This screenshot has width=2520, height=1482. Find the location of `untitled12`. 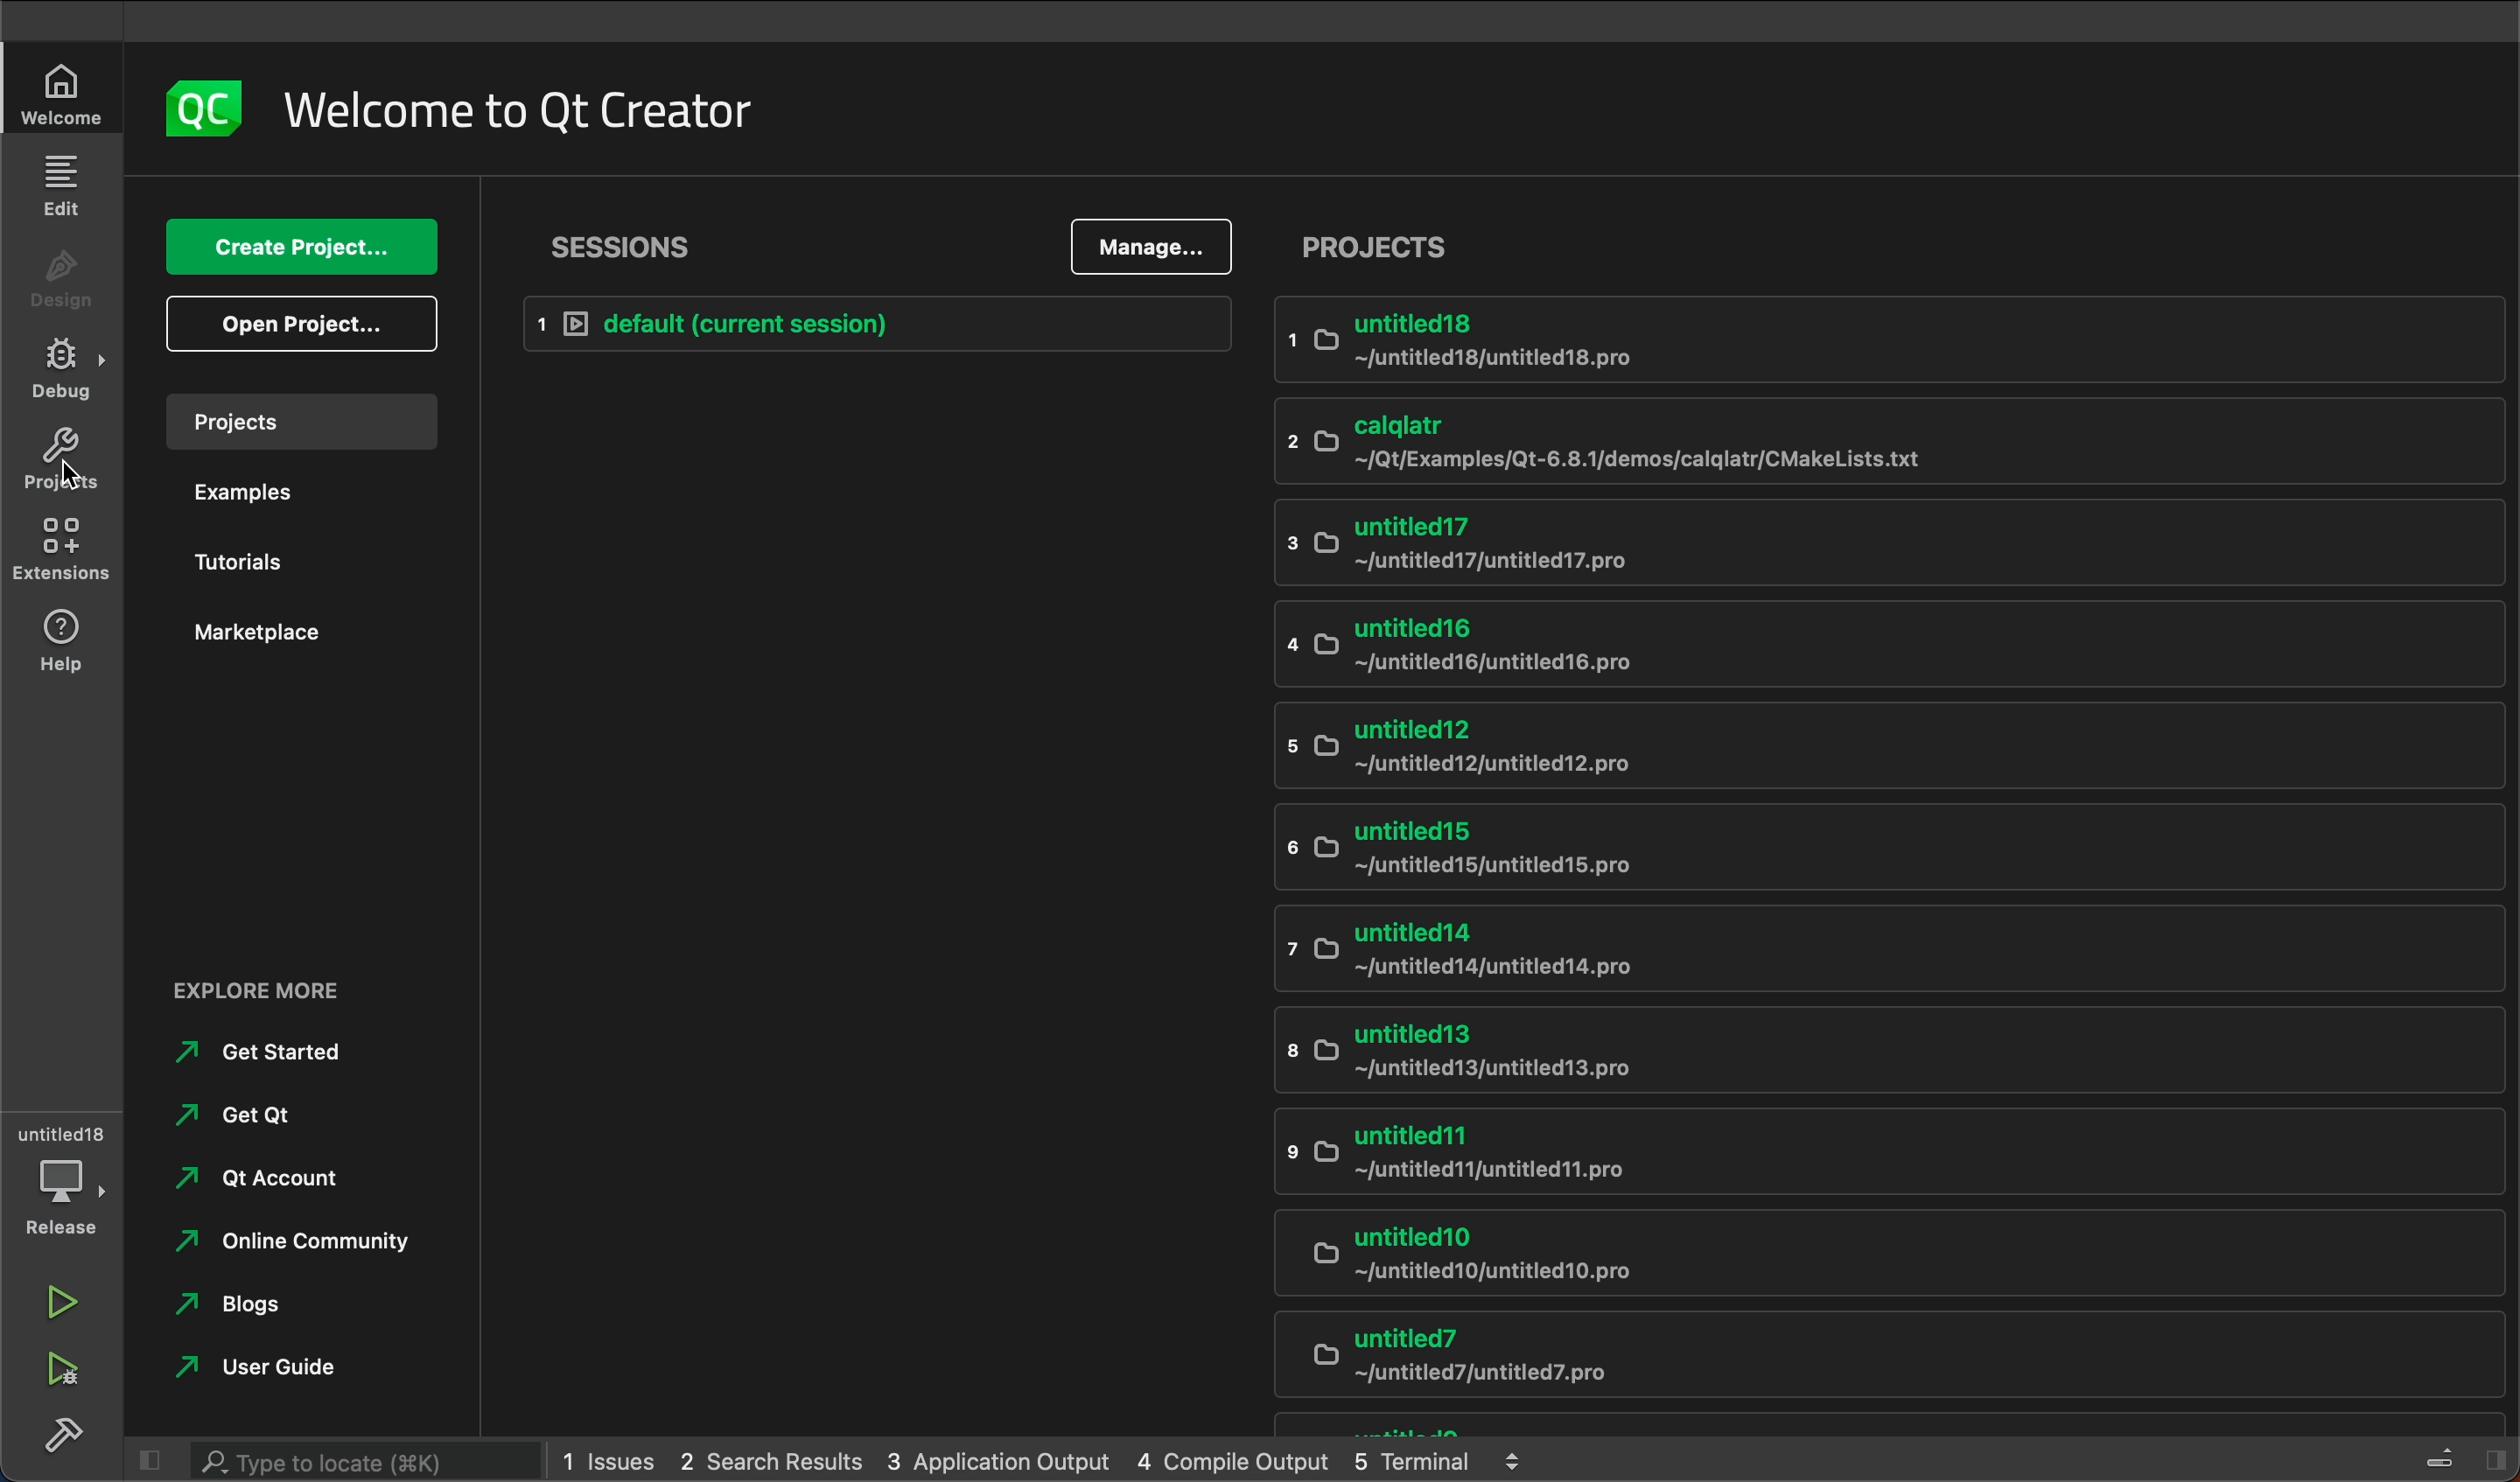

untitled12 is located at coordinates (1845, 744).